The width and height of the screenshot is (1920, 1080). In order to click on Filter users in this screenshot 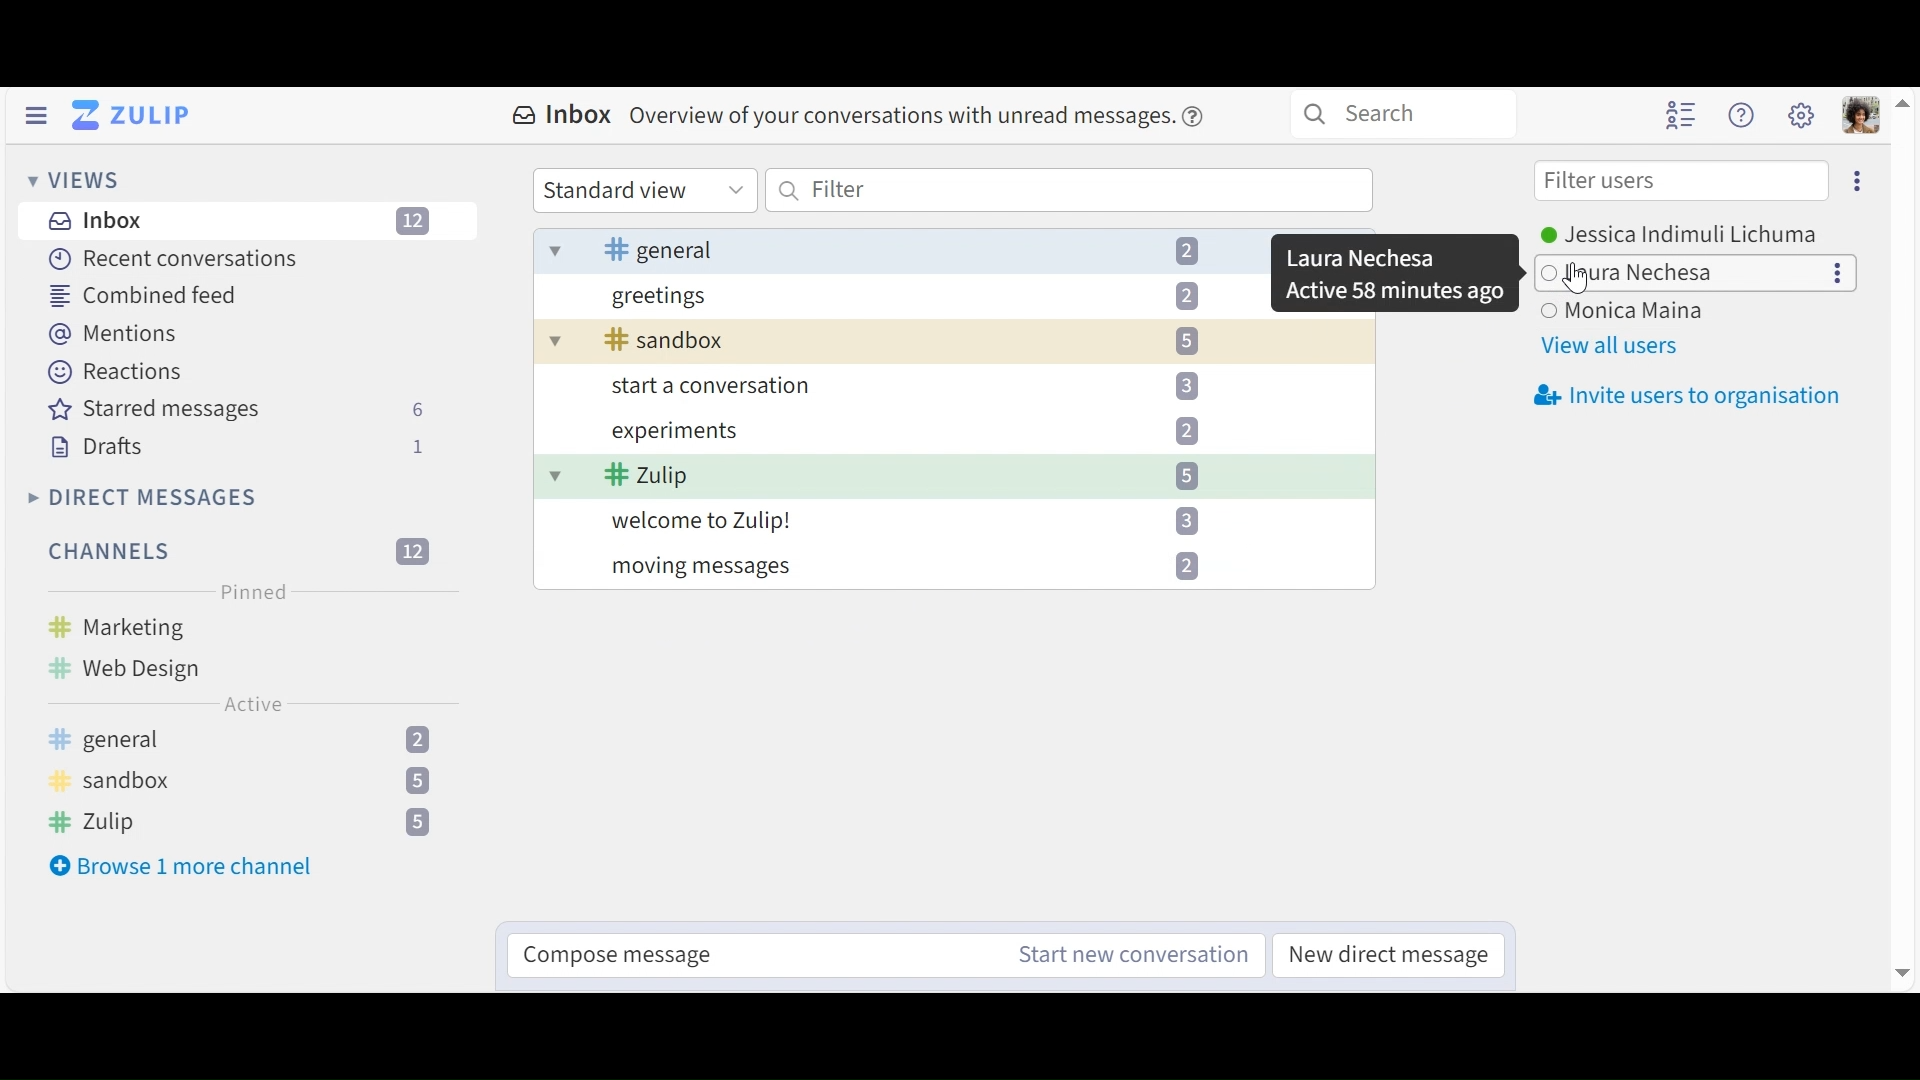, I will do `click(1681, 182)`.